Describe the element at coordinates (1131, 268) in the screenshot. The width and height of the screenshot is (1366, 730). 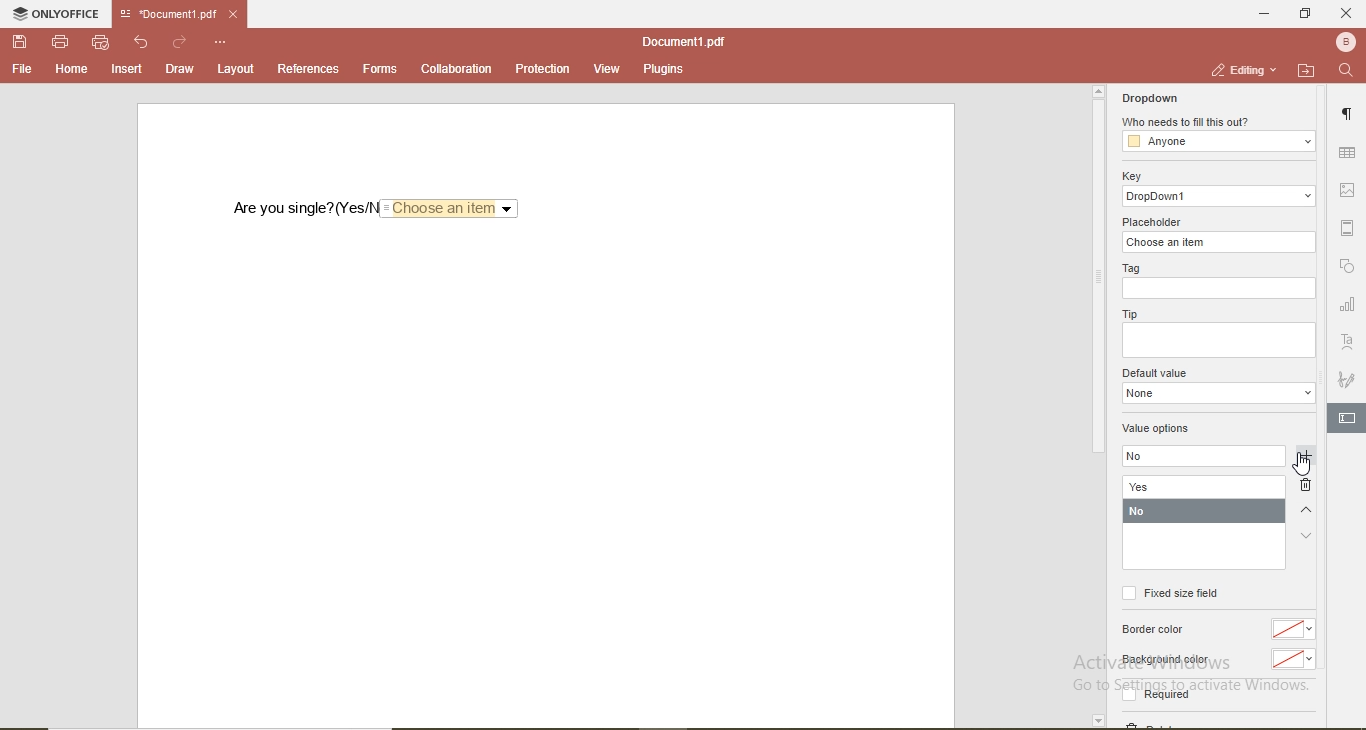
I see `tag` at that location.